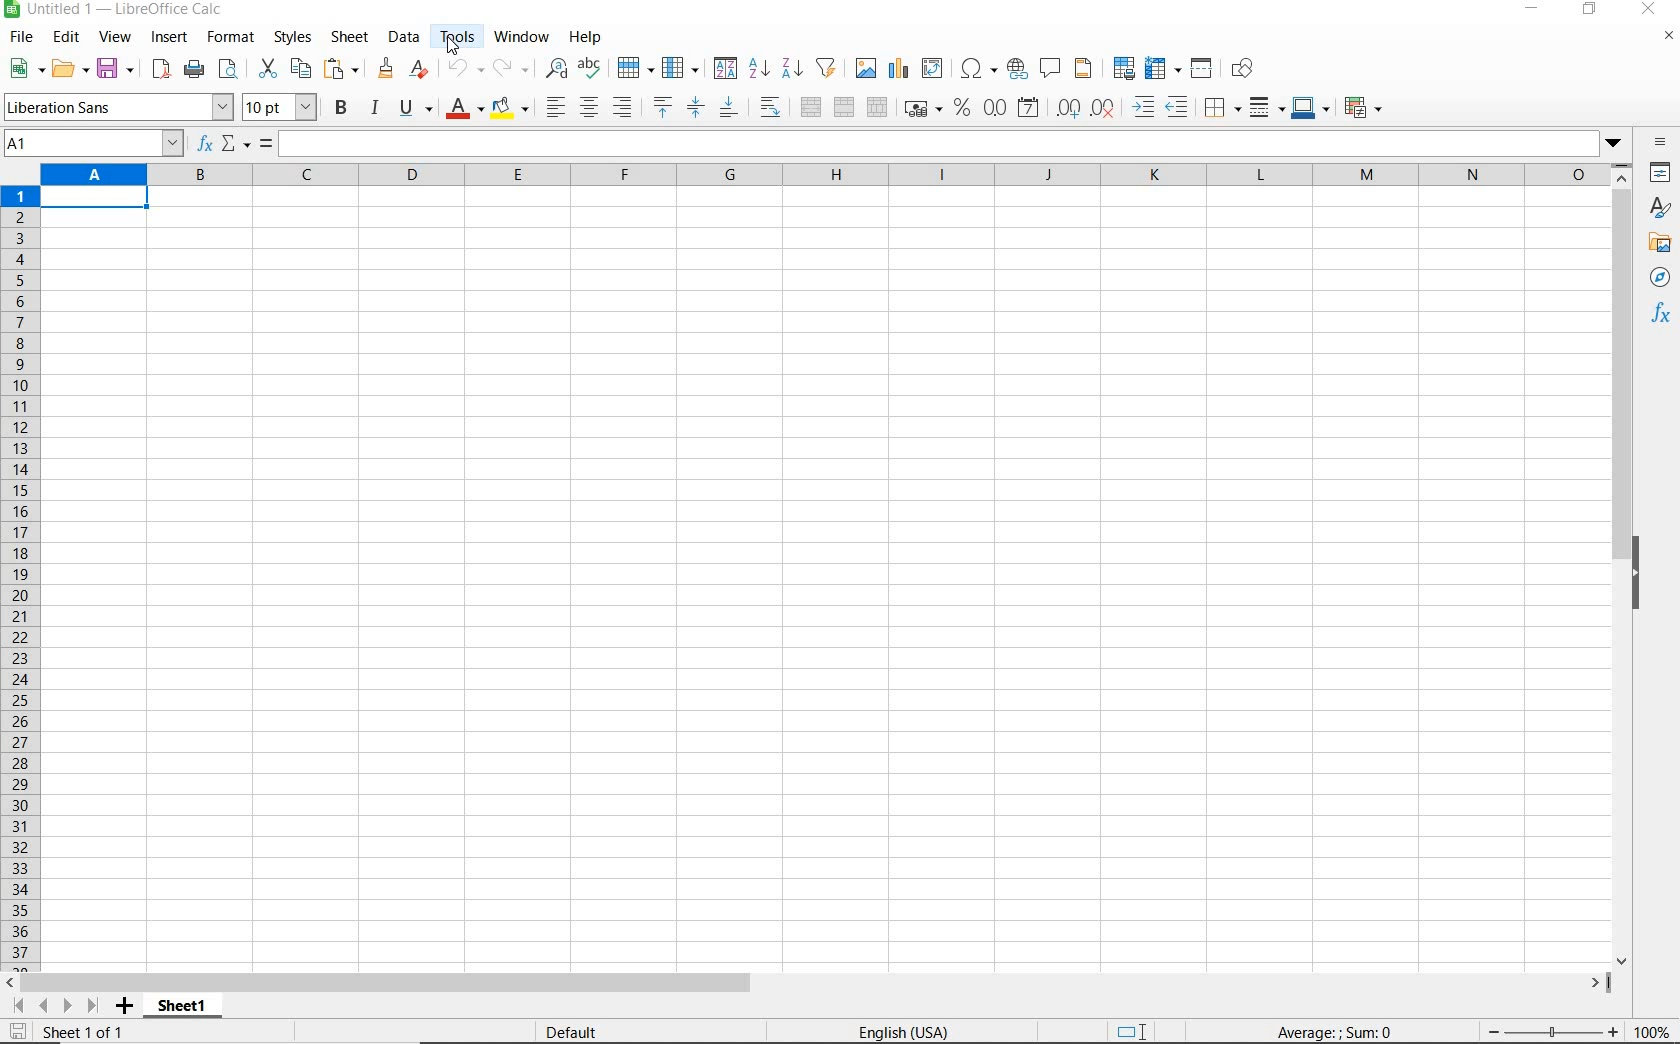 The height and width of the screenshot is (1044, 1680). Describe the element at coordinates (1162, 69) in the screenshot. I see `freeze rows & columns` at that location.